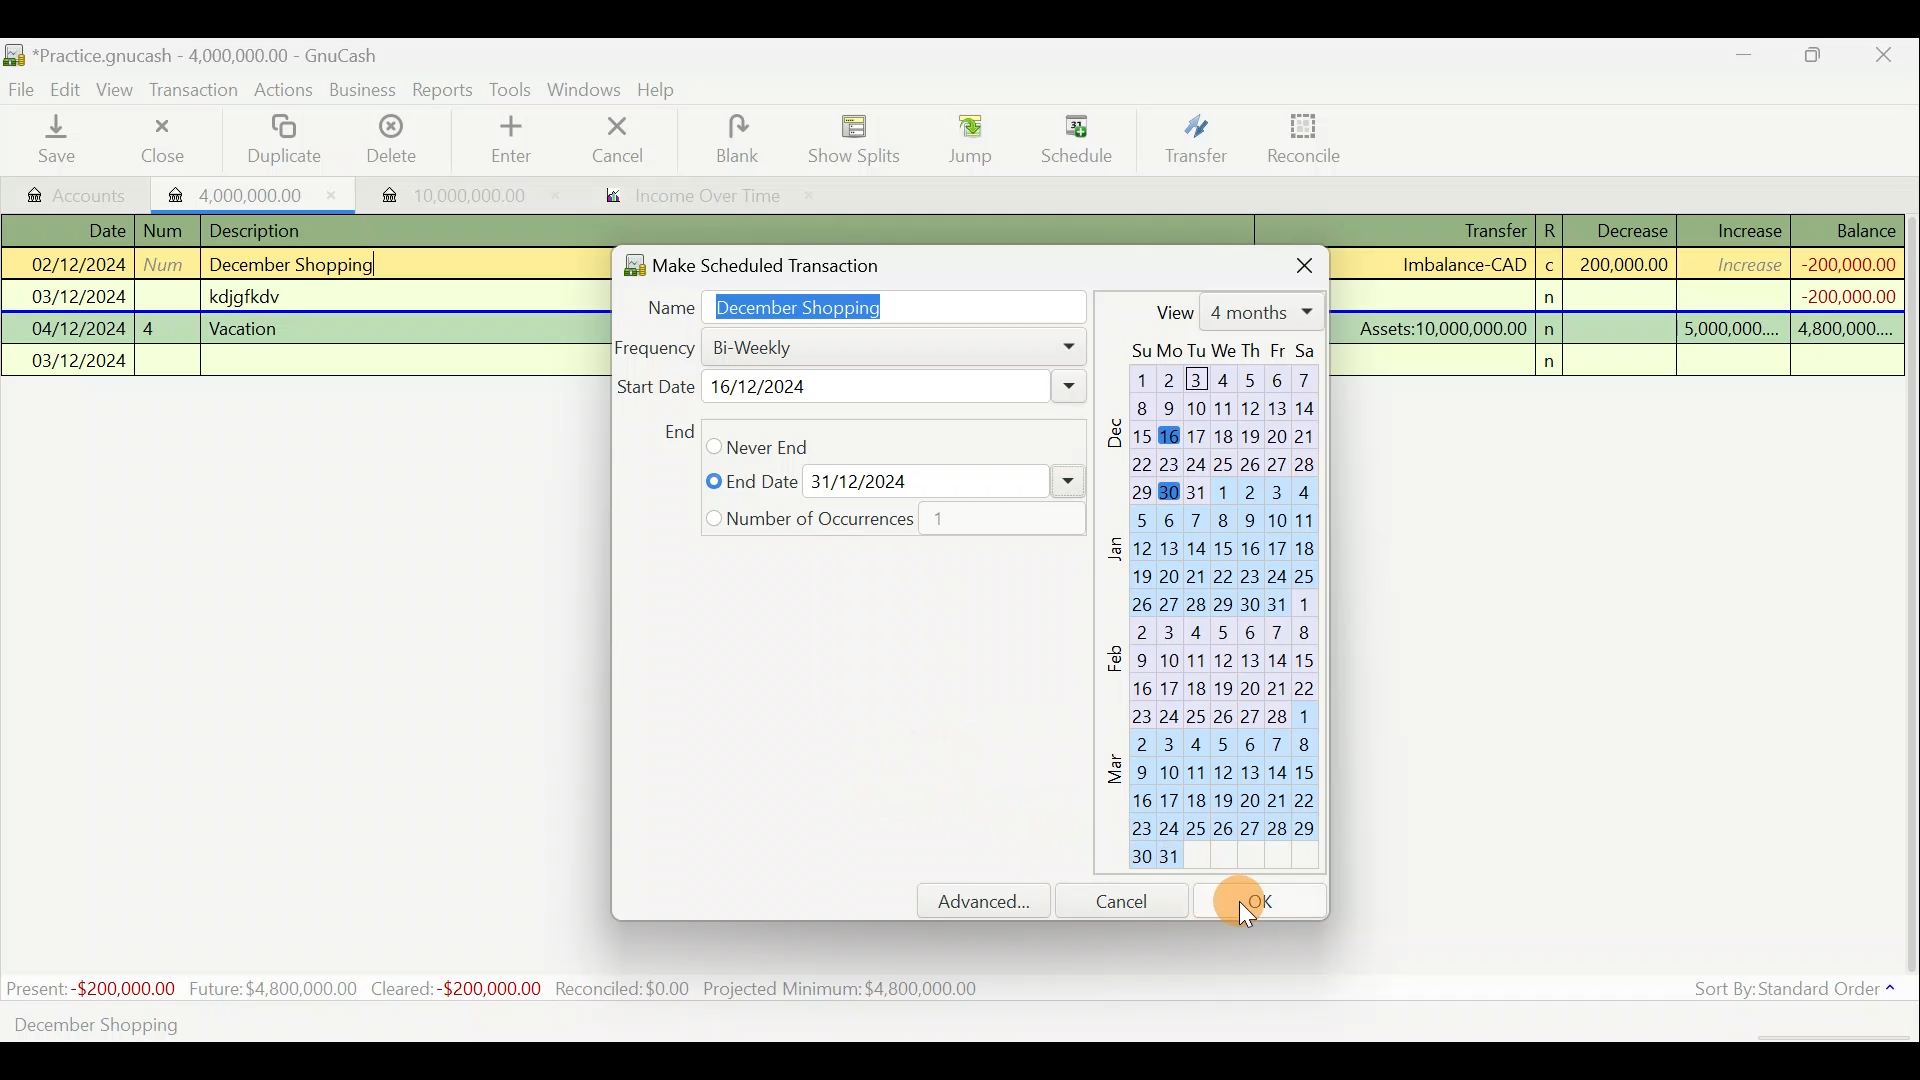  I want to click on Statistics, so click(496, 989).